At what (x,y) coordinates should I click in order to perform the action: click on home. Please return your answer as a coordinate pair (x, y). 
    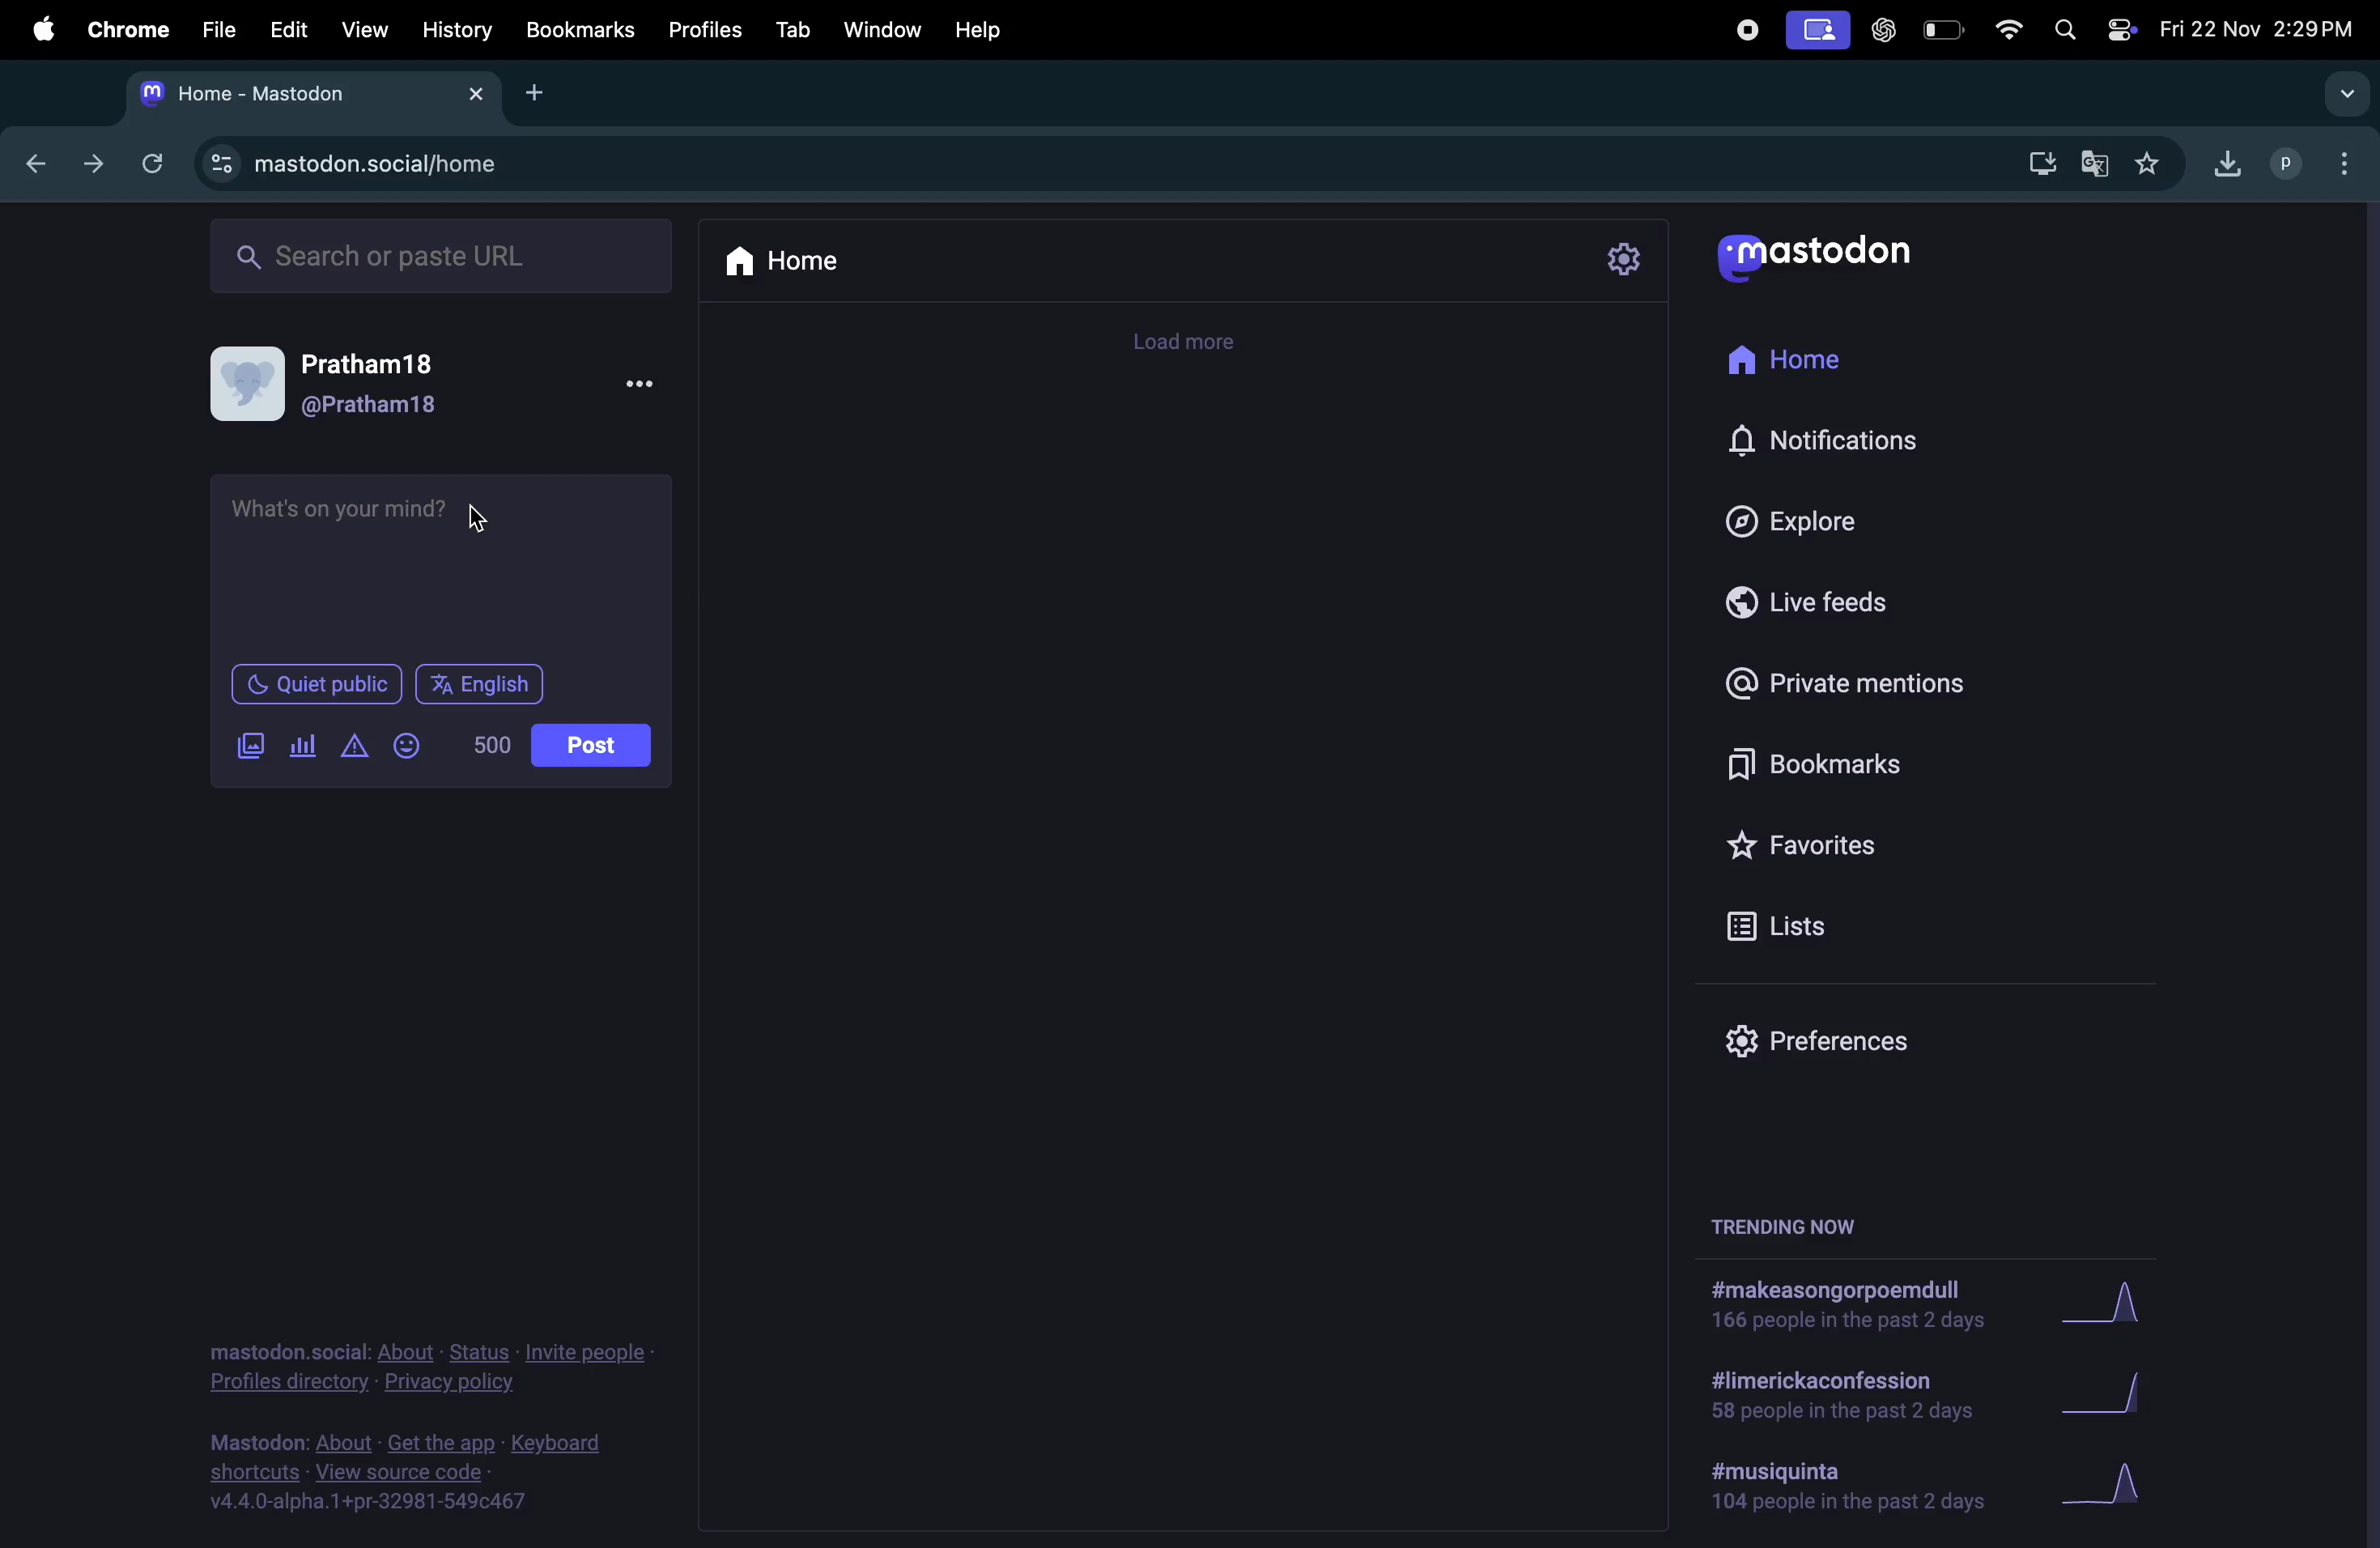
    Looking at the image, I should click on (787, 270).